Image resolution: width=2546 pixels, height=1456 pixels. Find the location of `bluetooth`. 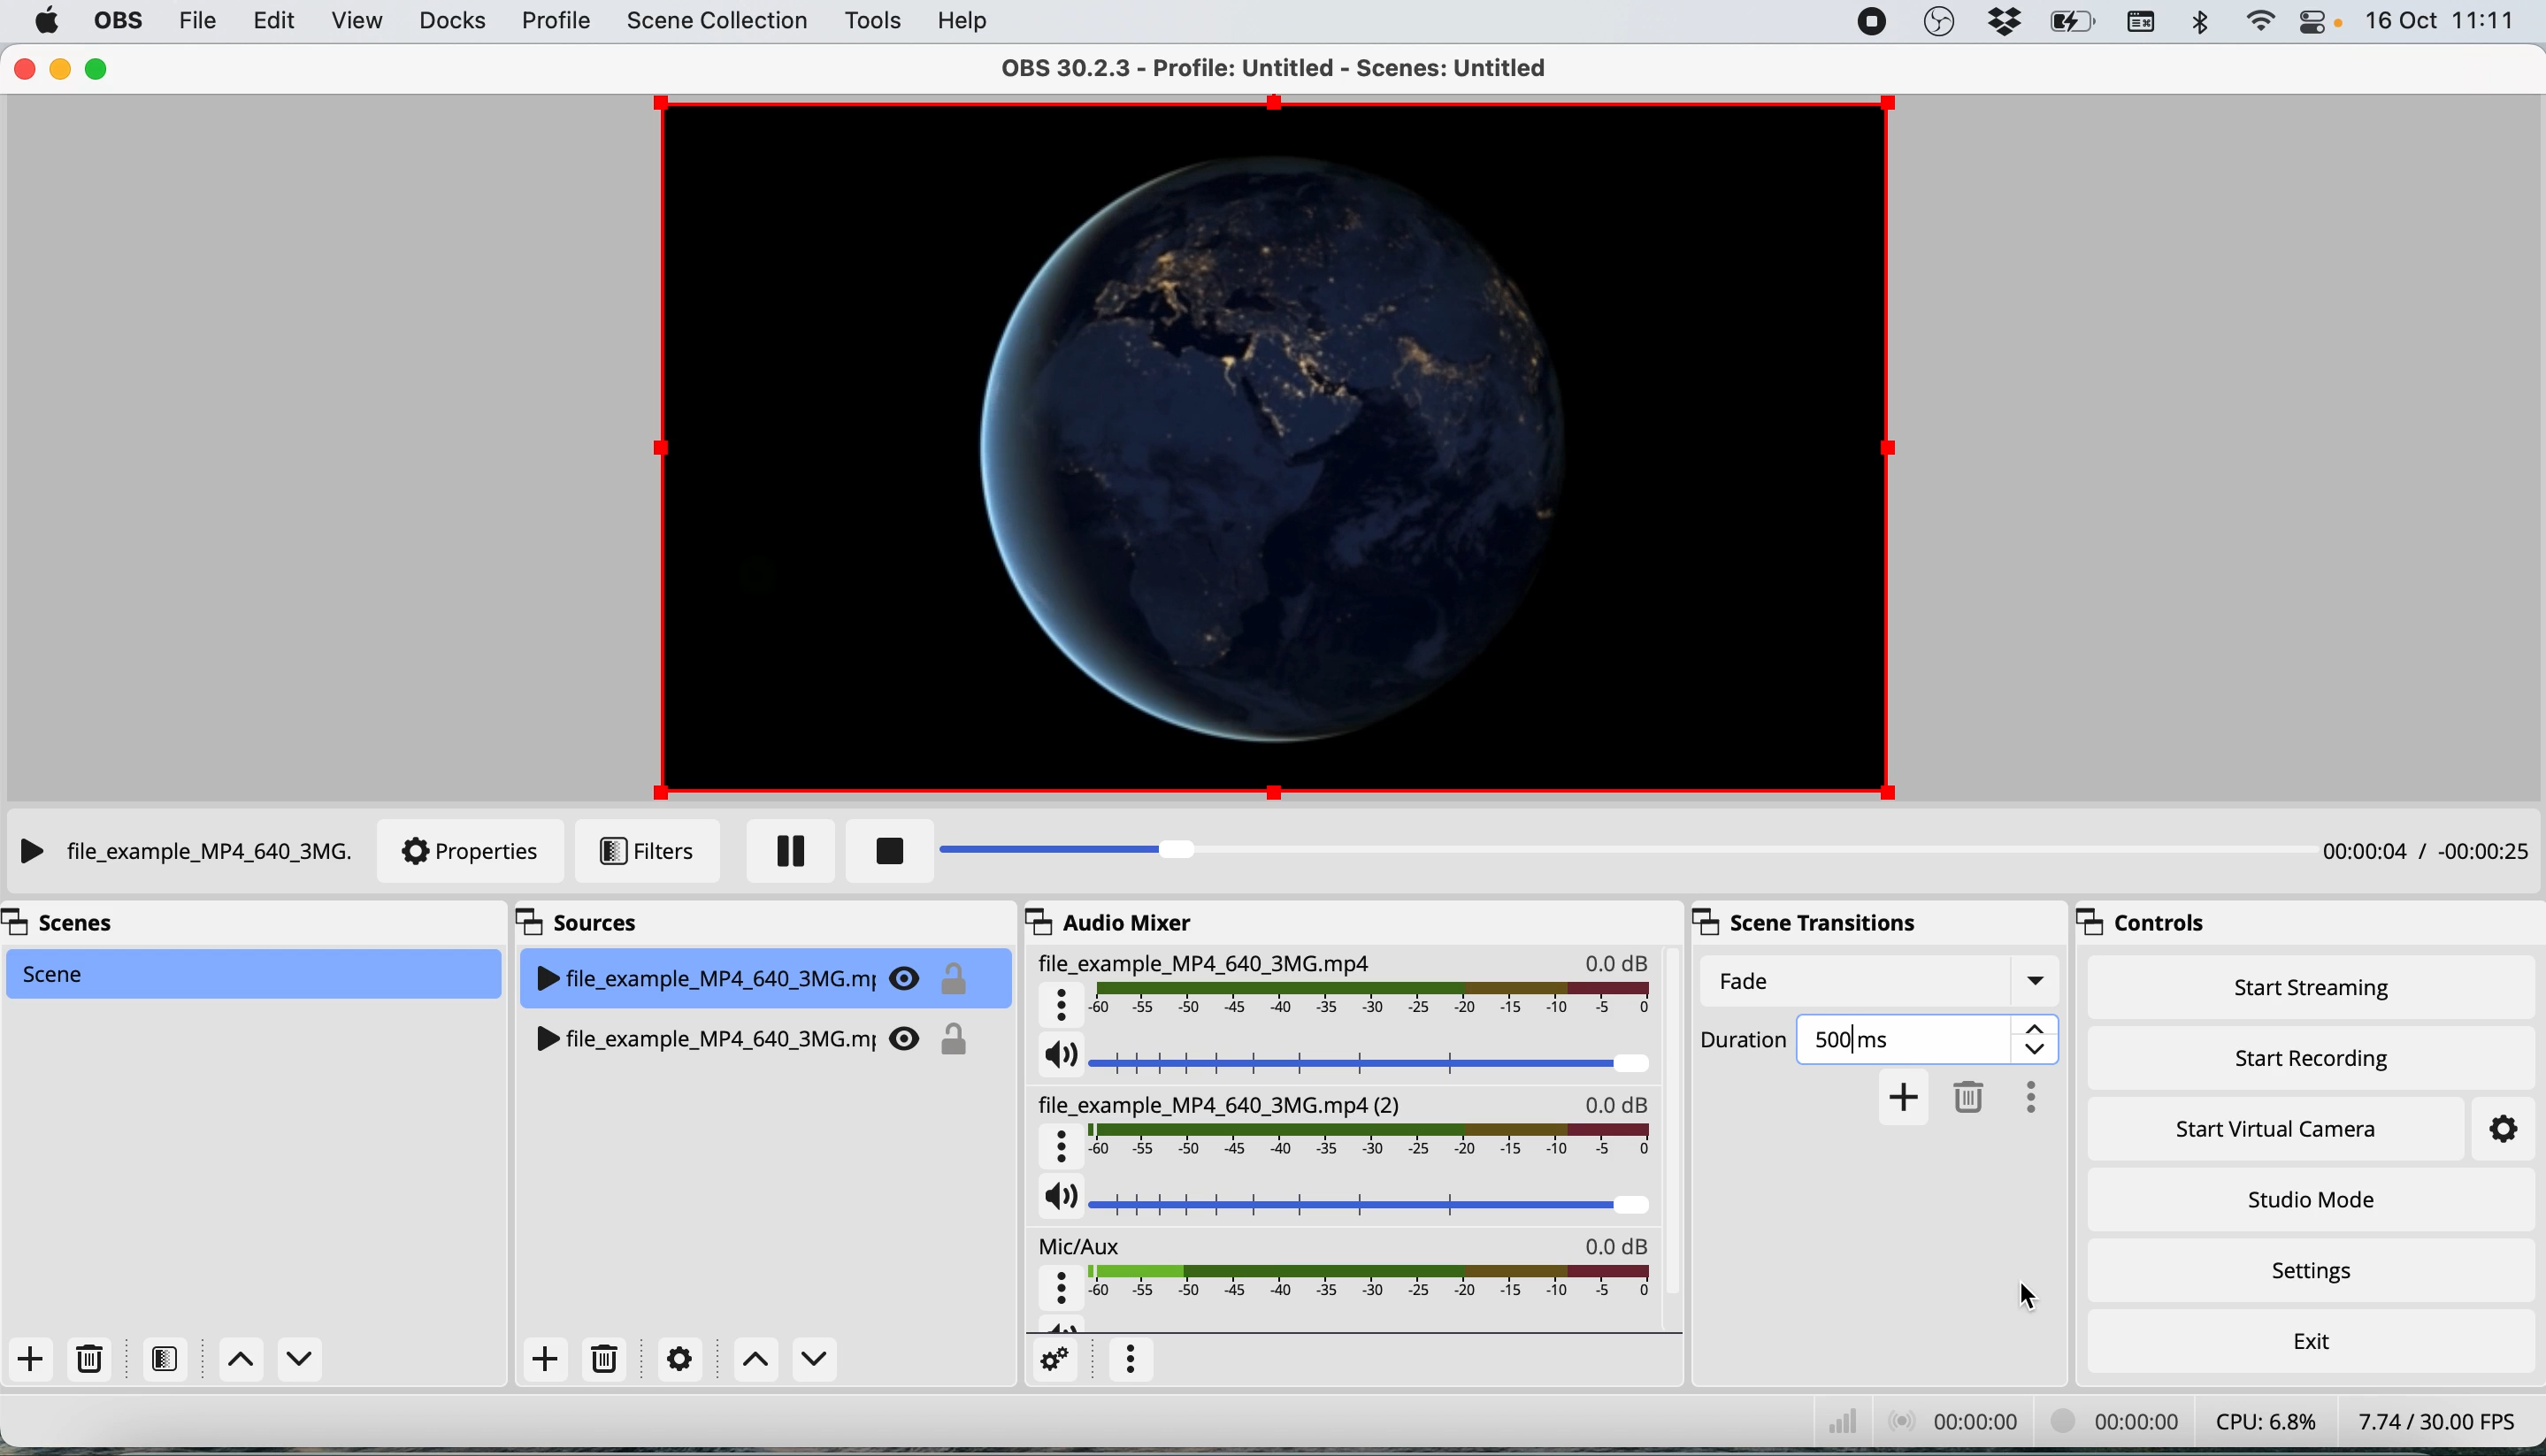

bluetooth is located at coordinates (2204, 28).